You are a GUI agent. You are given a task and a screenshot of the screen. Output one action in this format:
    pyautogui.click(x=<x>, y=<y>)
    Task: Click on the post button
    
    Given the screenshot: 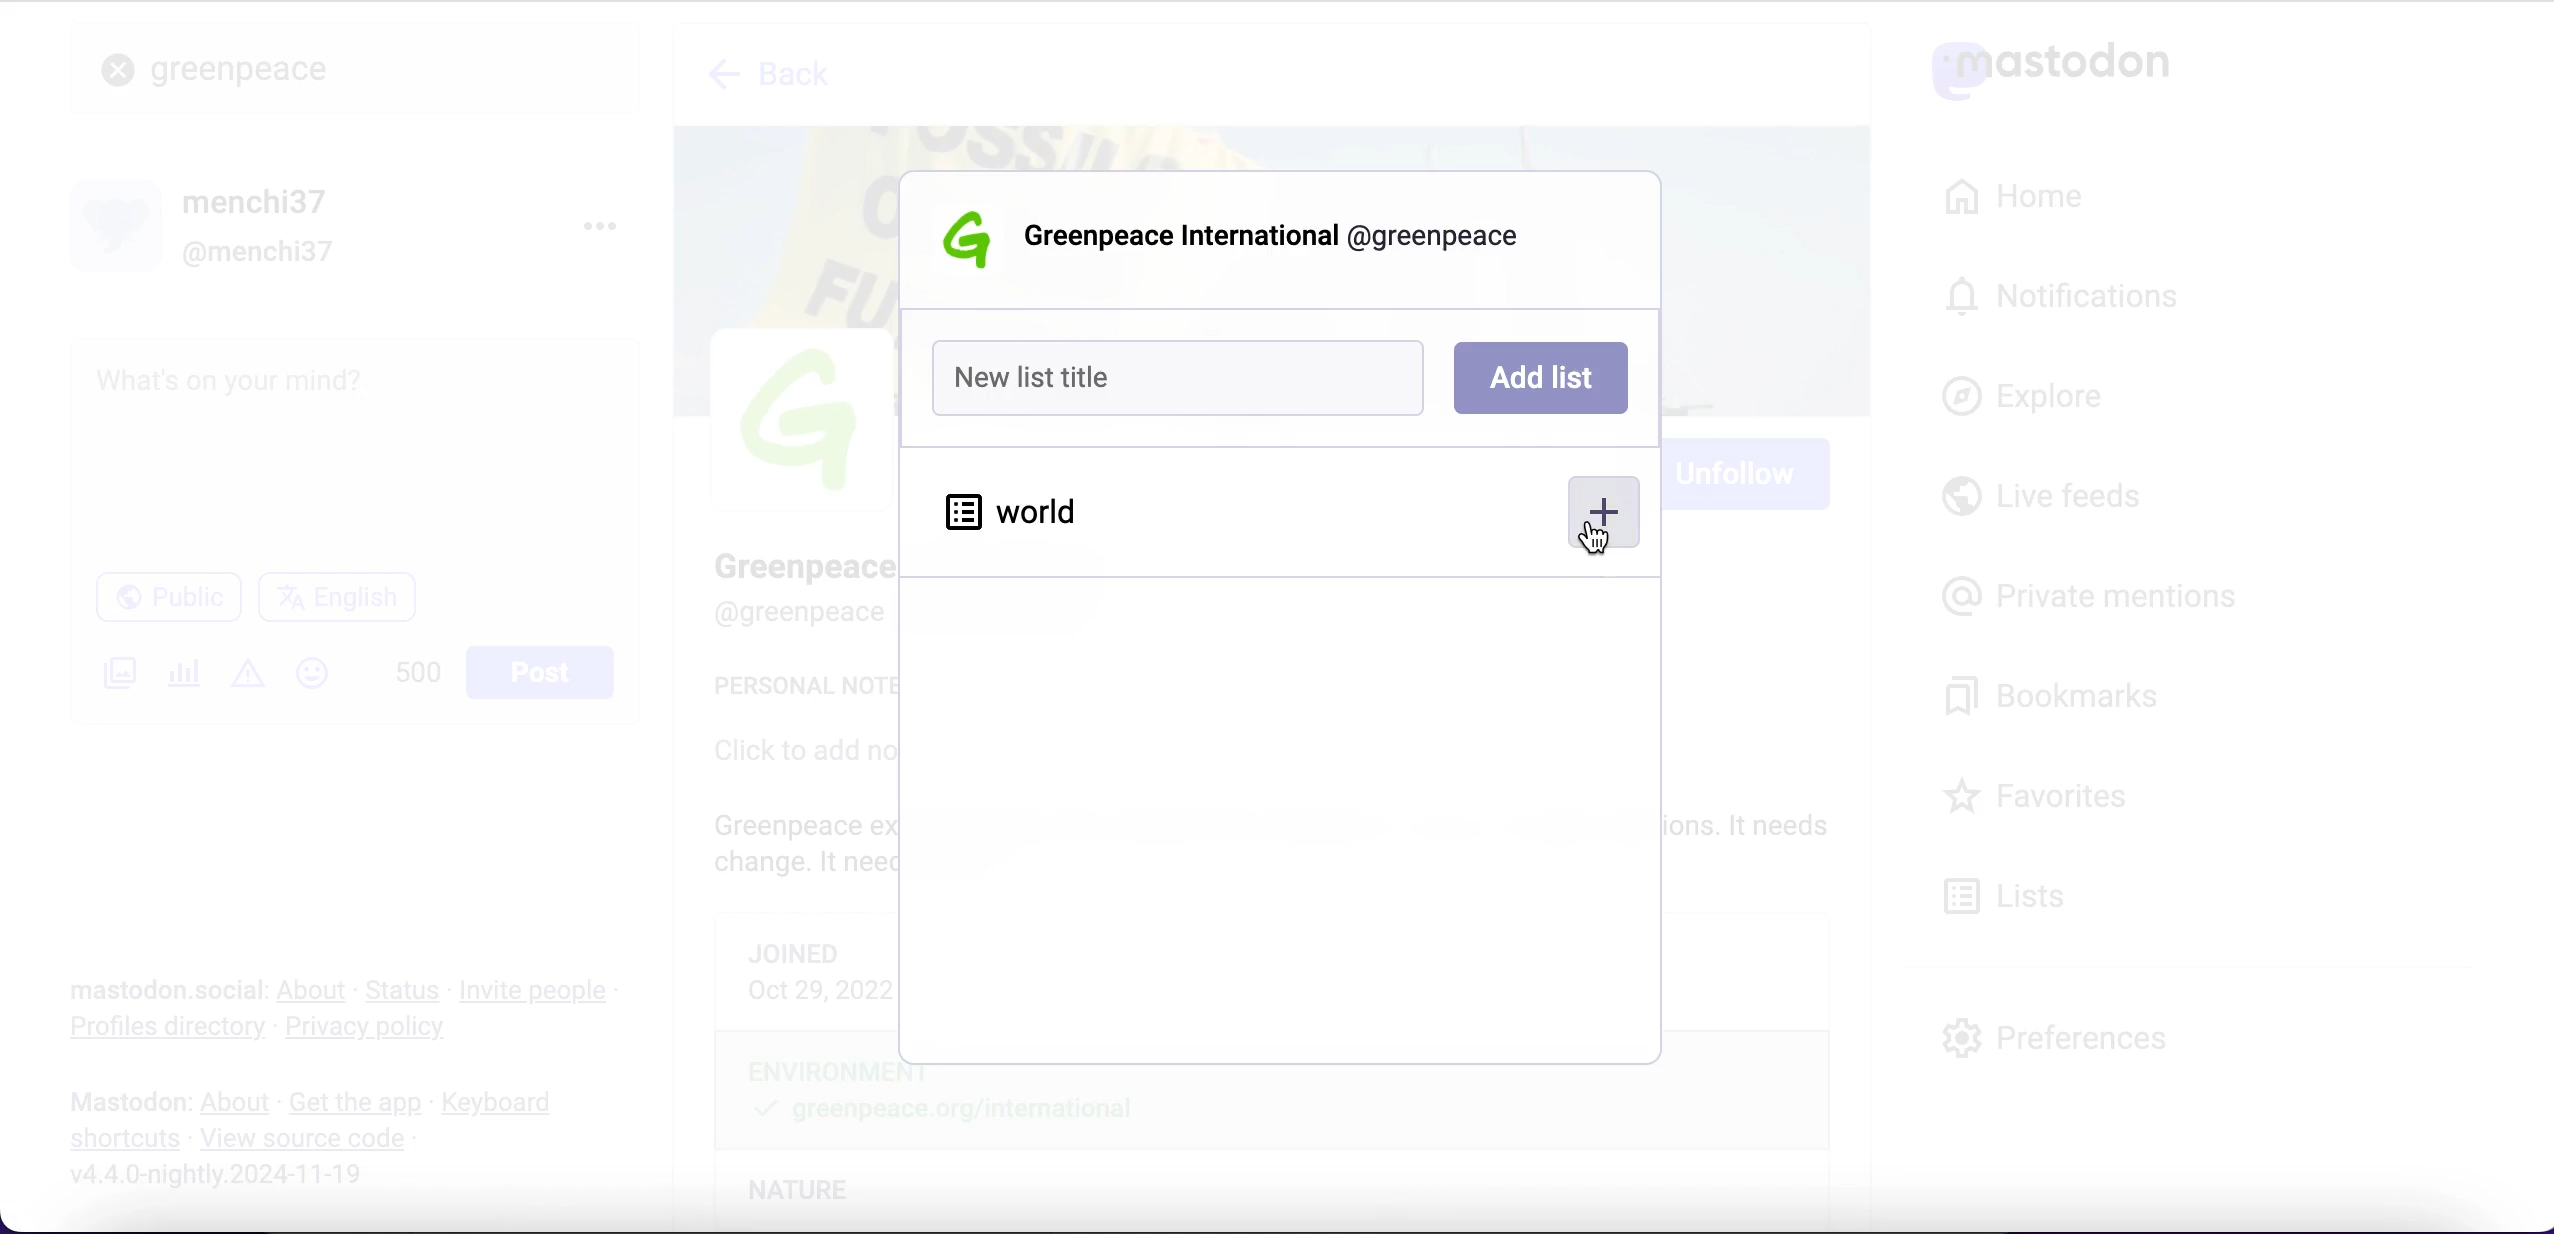 What is the action you would take?
    pyautogui.click(x=546, y=673)
    